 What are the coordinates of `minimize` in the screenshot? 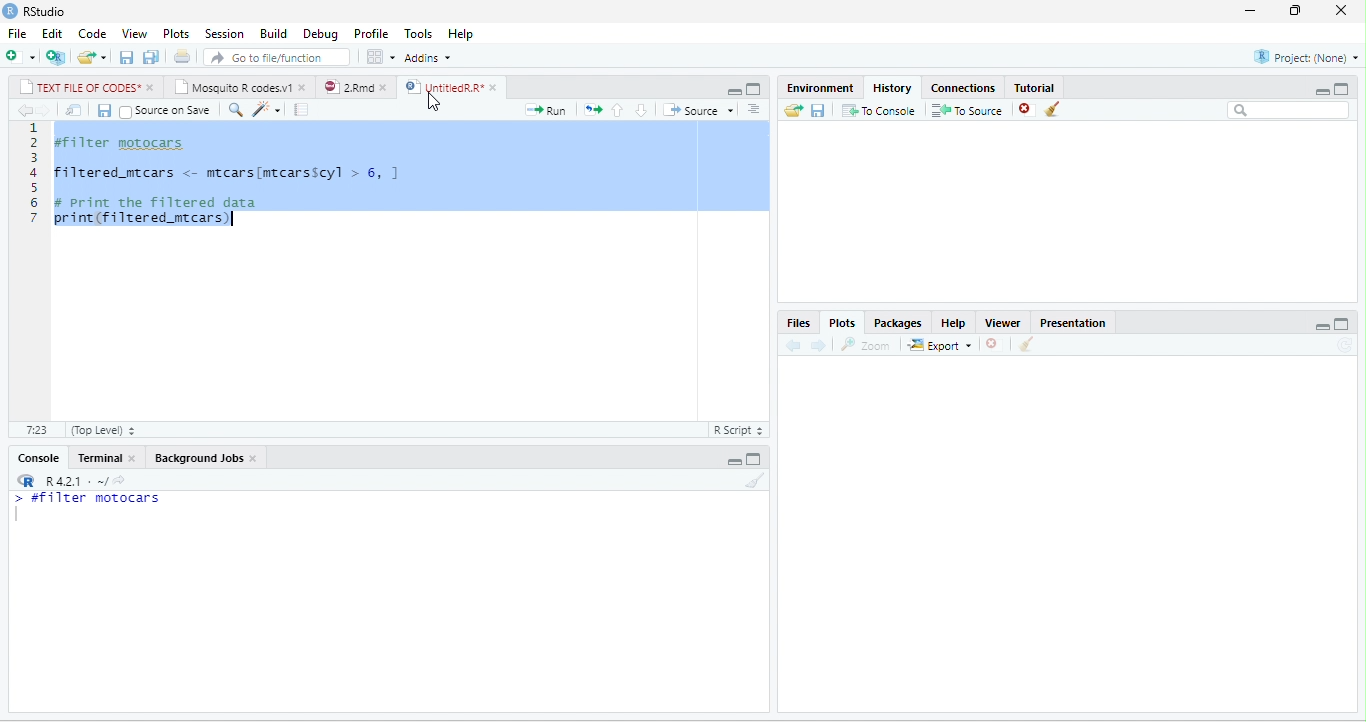 It's located at (1250, 11).